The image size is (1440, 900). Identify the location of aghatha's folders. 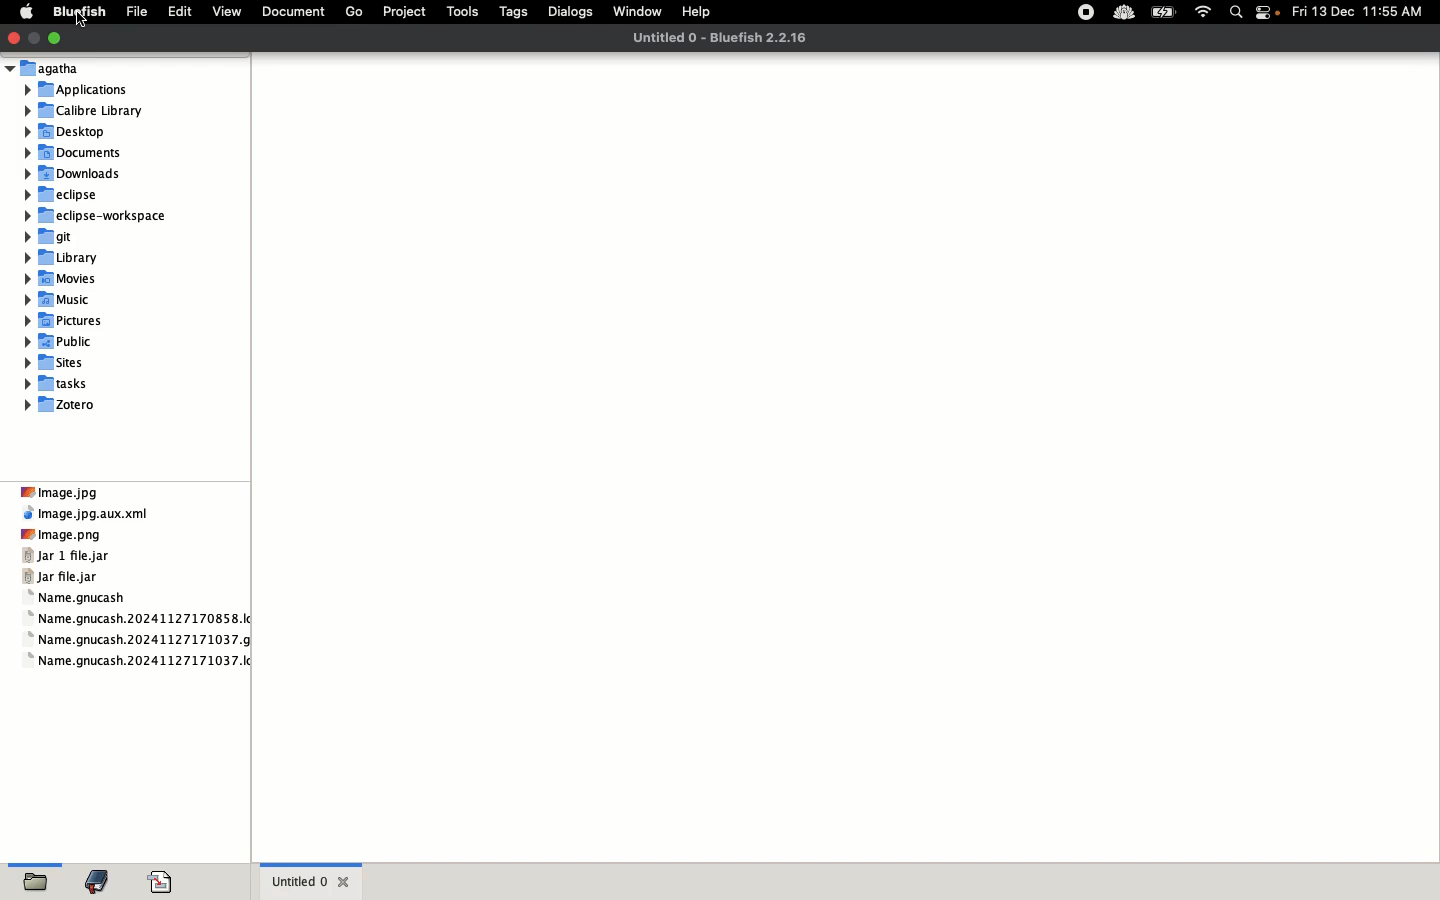
(47, 67).